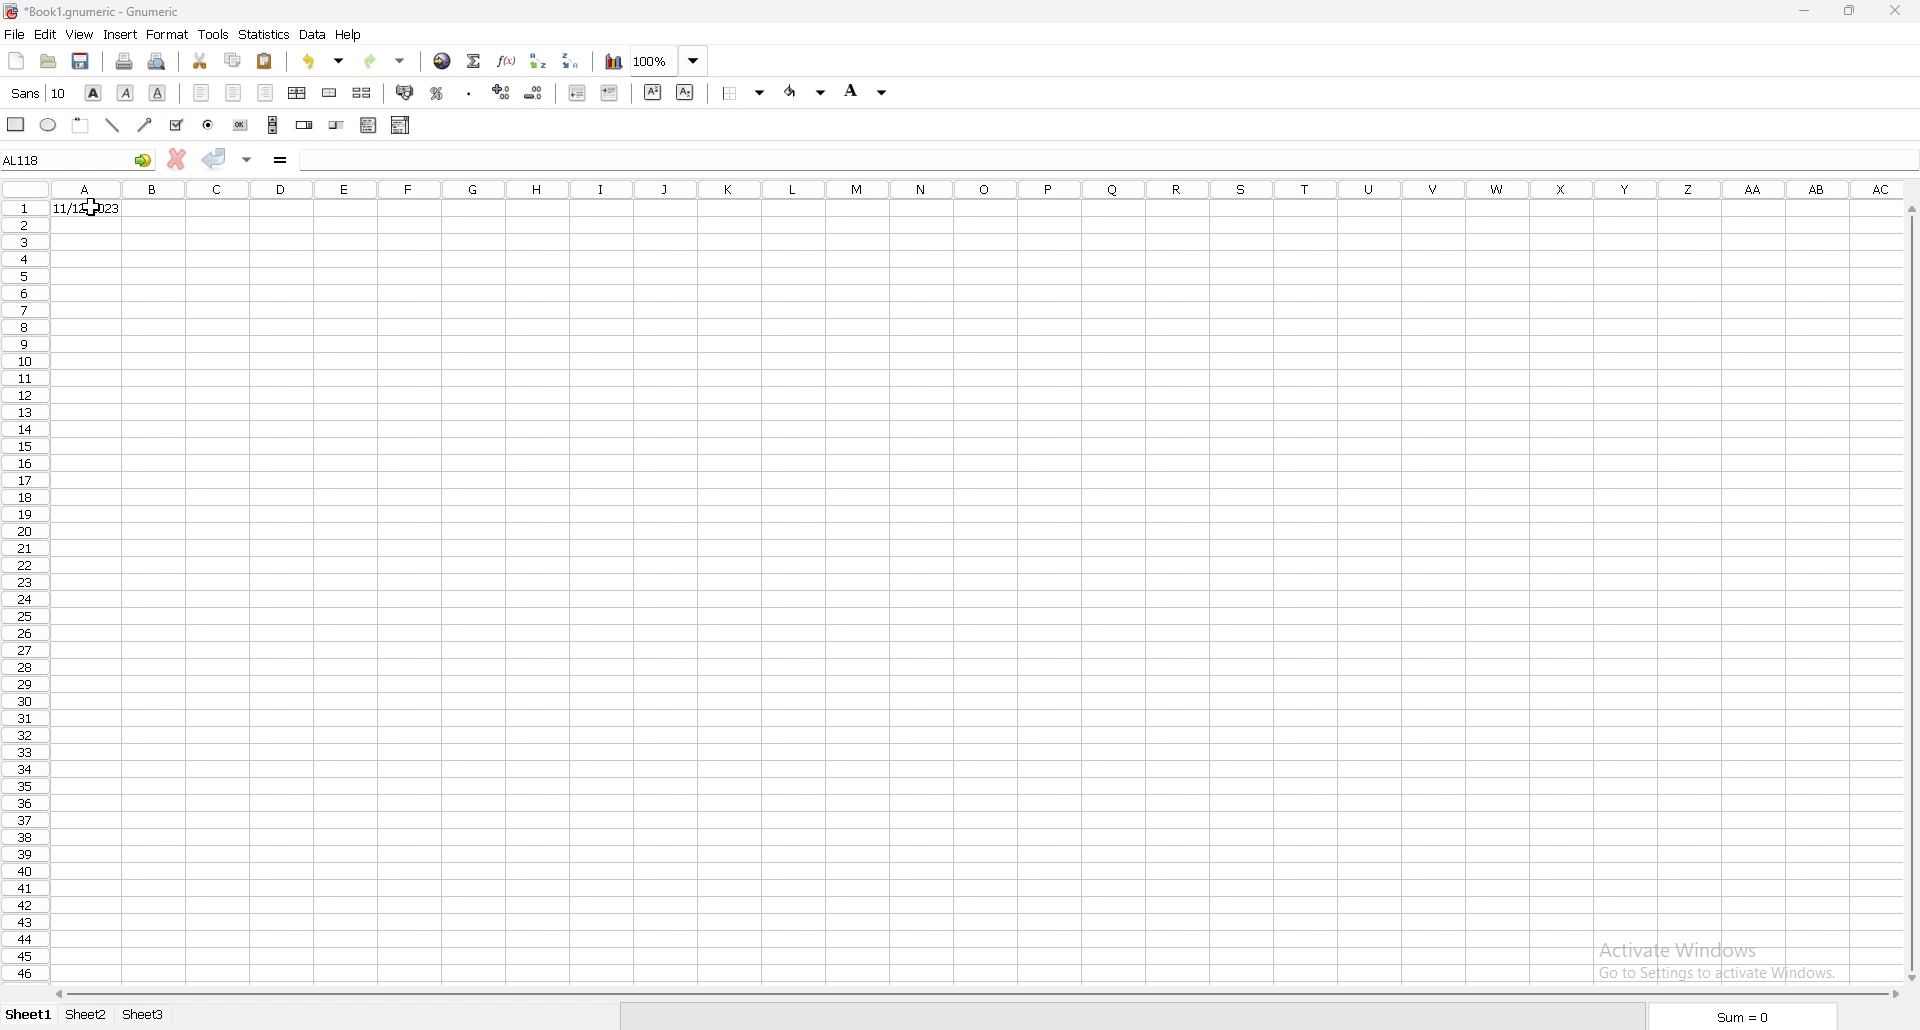 Image resolution: width=1920 pixels, height=1030 pixels. What do you see at coordinates (42, 92) in the screenshot?
I see `font` at bounding box center [42, 92].